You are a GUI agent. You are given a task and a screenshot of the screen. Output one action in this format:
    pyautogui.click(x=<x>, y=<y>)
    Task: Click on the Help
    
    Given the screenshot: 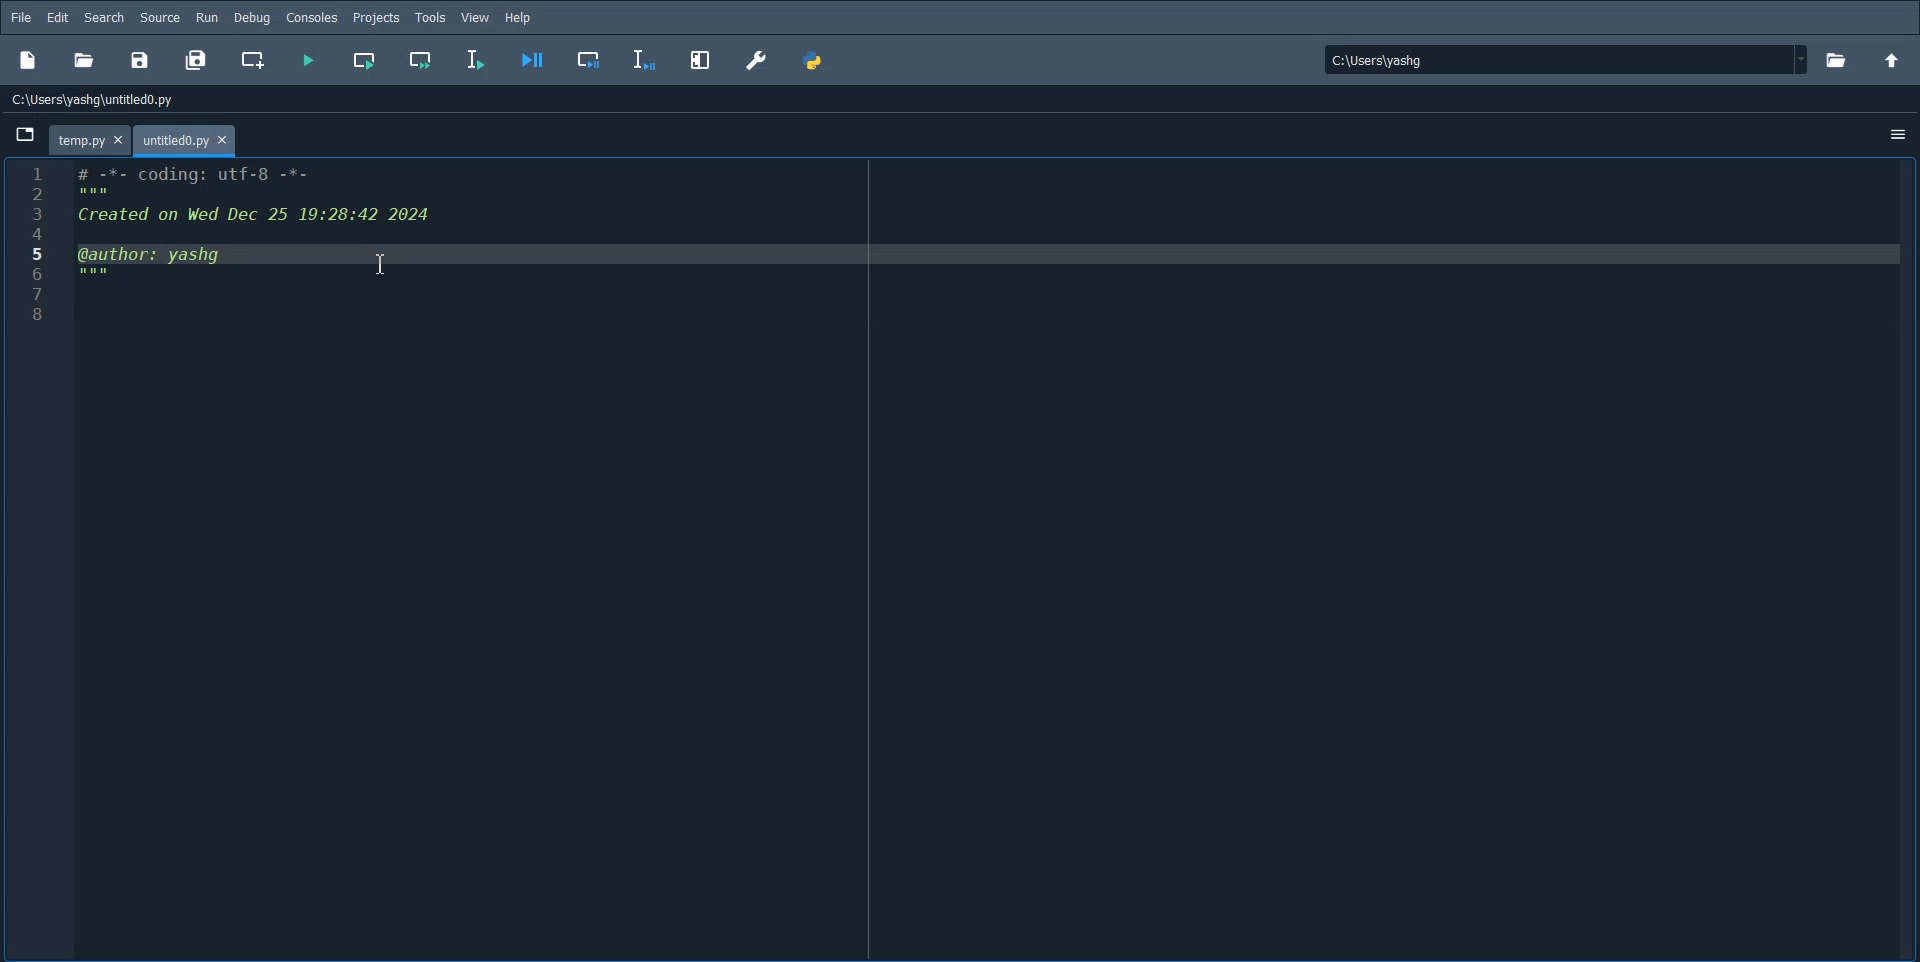 What is the action you would take?
    pyautogui.click(x=519, y=16)
    